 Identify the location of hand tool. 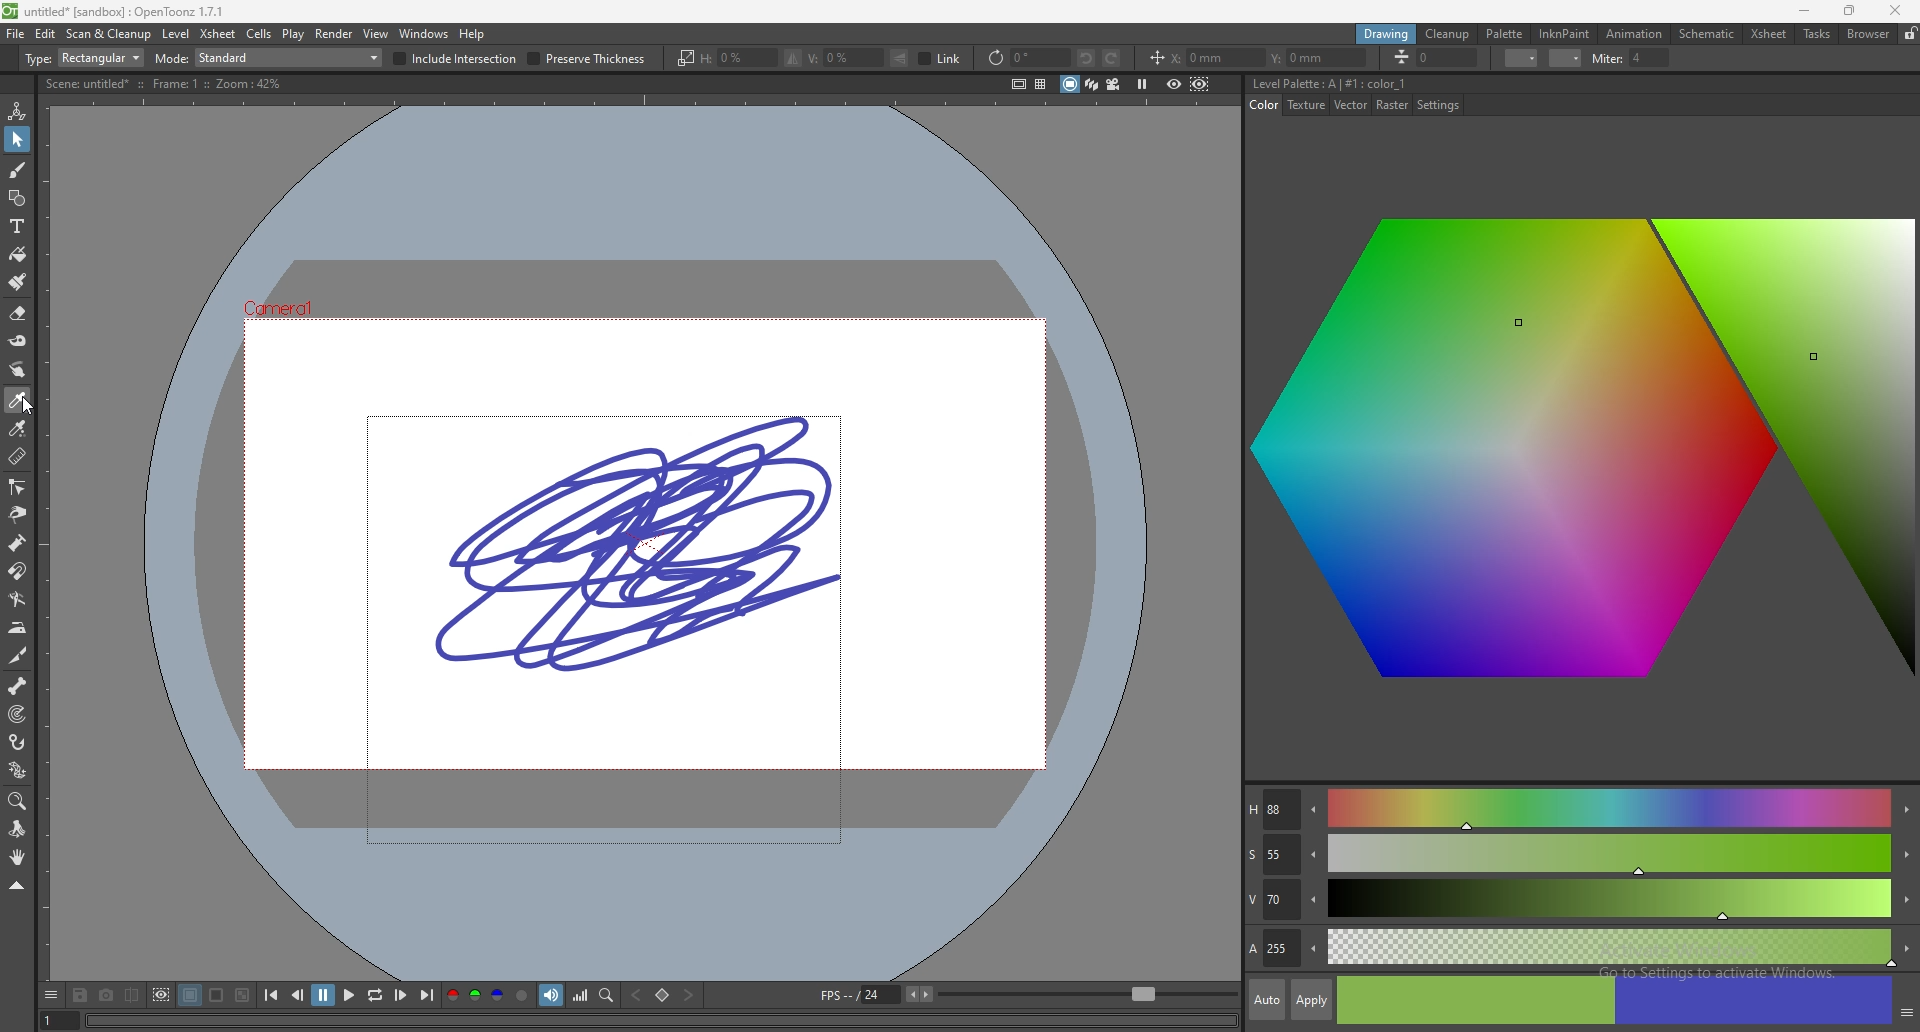
(17, 856).